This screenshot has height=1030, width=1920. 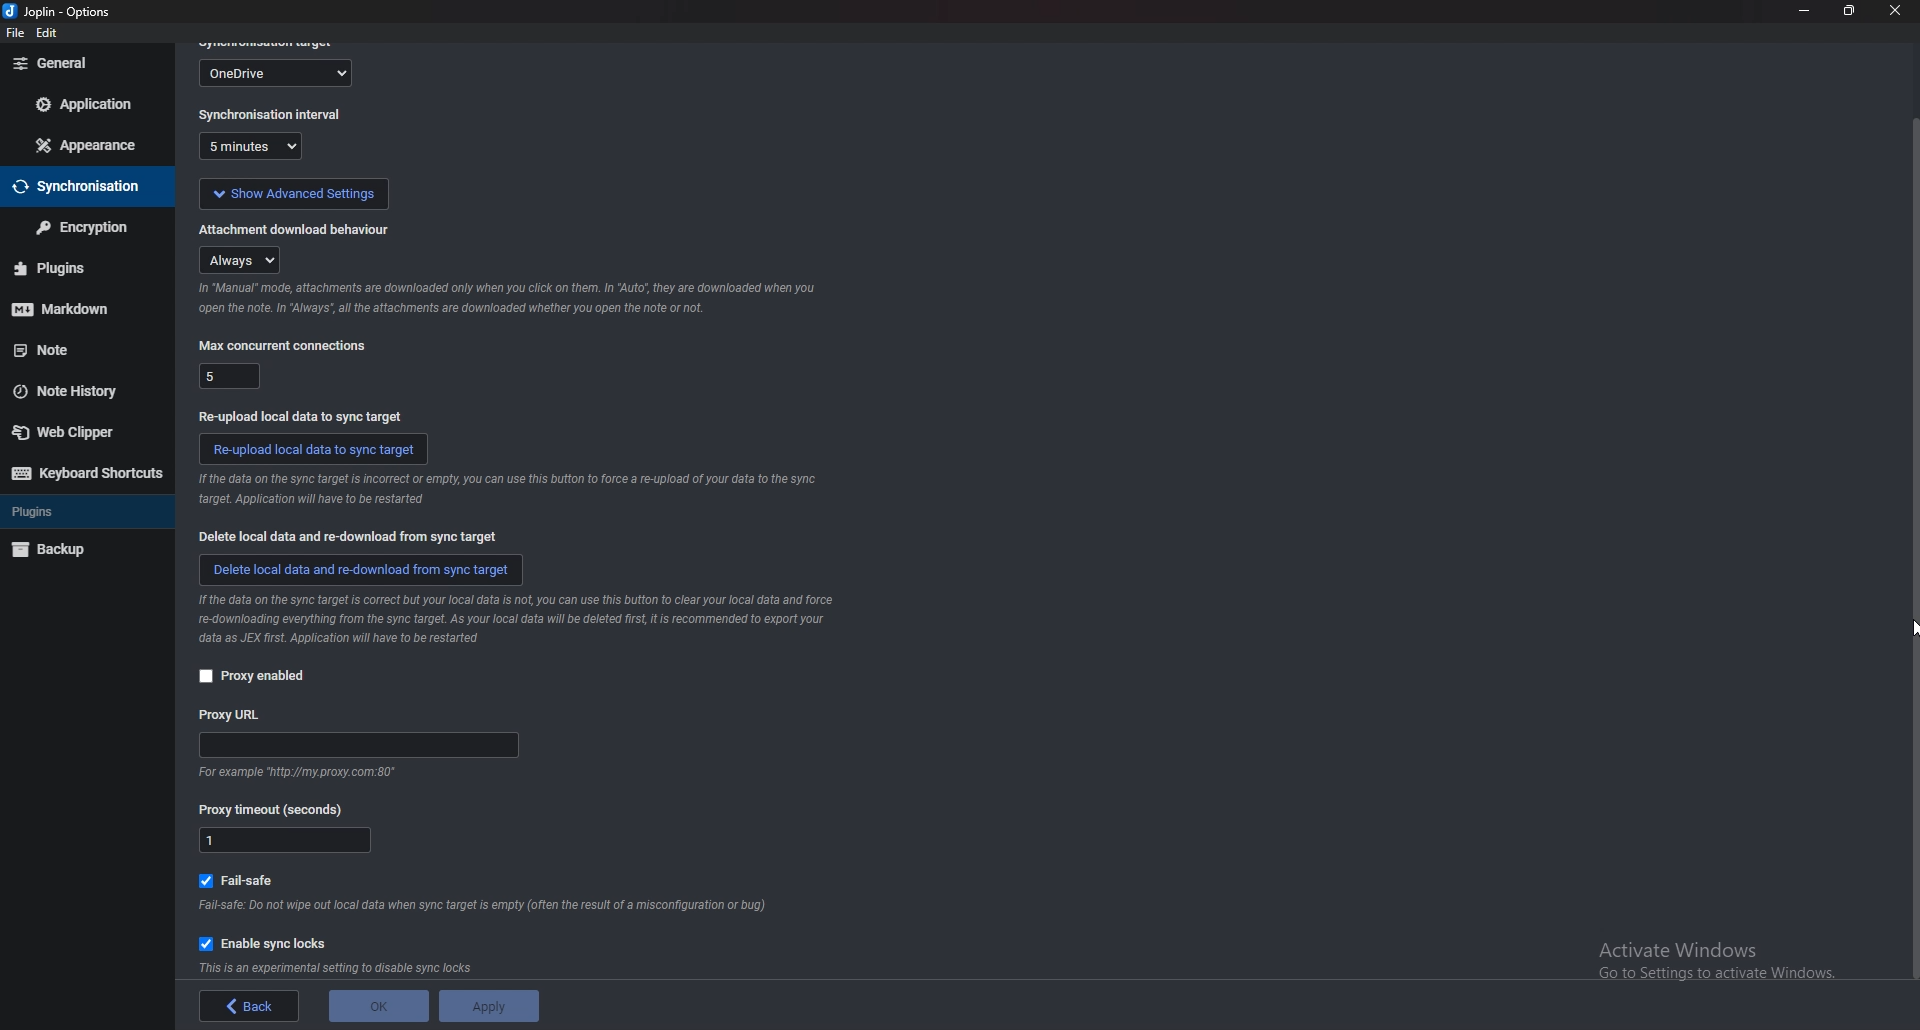 What do you see at coordinates (232, 714) in the screenshot?
I see `proxy url` at bounding box center [232, 714].